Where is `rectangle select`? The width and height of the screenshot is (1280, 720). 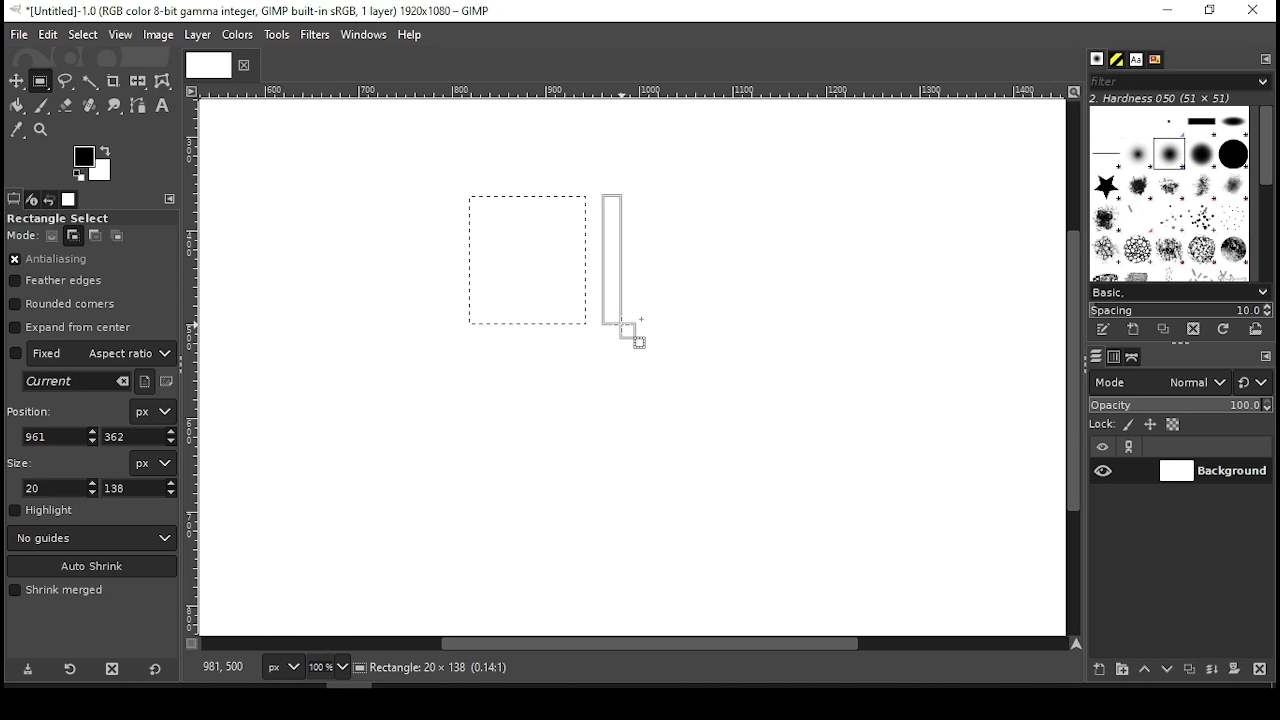 rectangle select is located at coordinates (75, 218).